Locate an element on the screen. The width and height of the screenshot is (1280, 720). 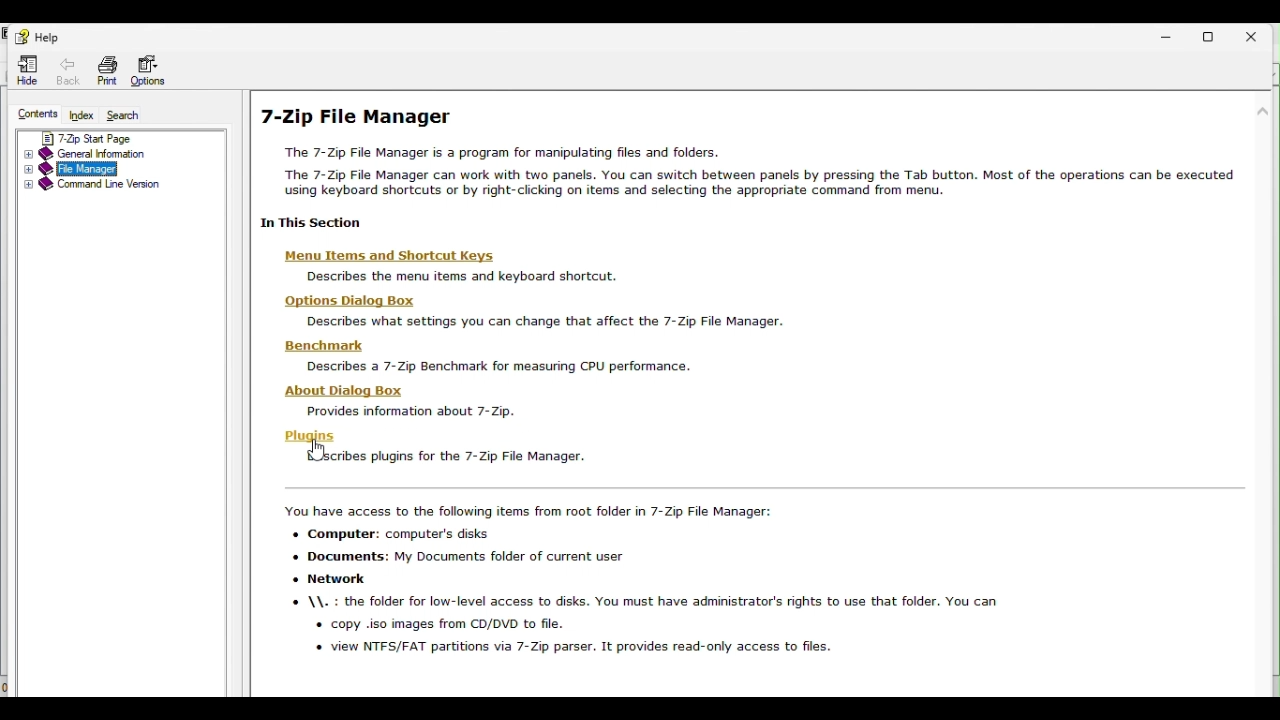
text is located at coordinates (496, 367).